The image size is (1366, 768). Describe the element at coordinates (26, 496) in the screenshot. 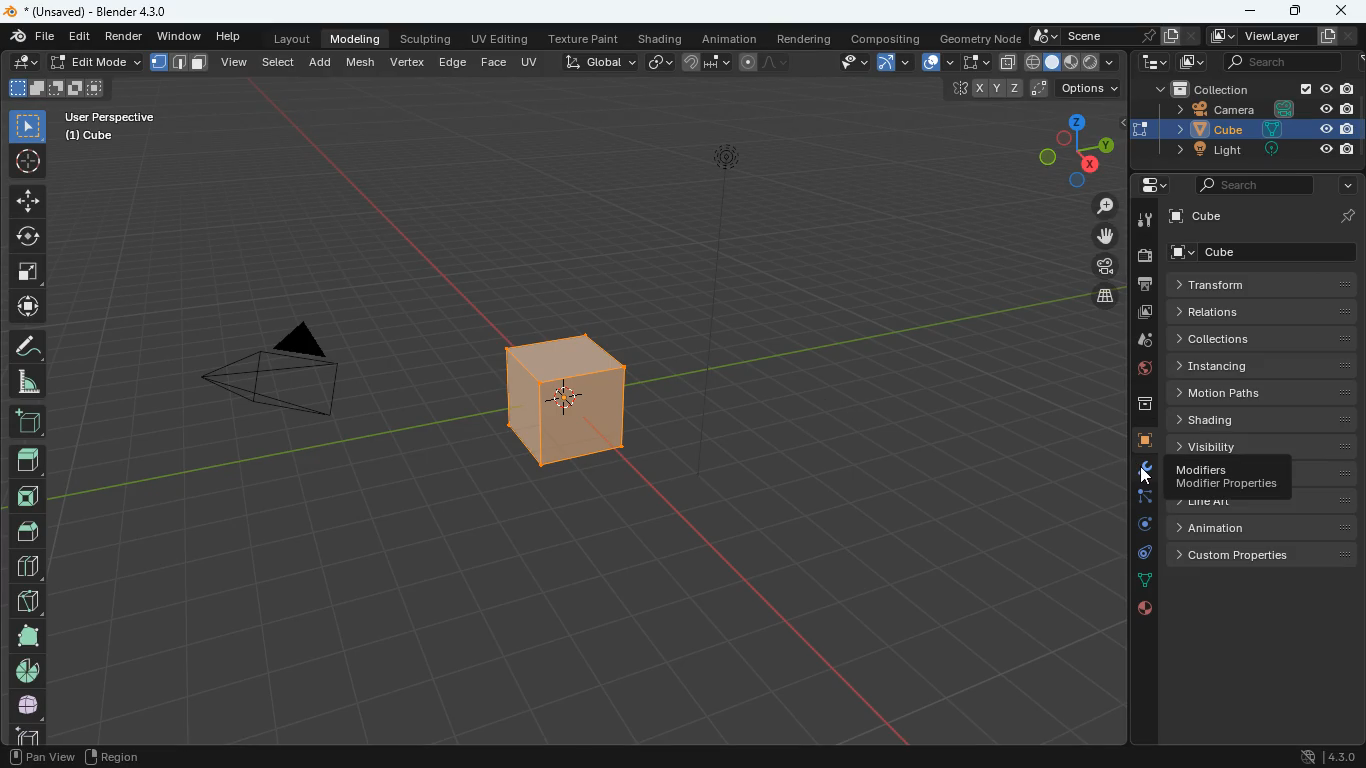

I see `front` at that location.